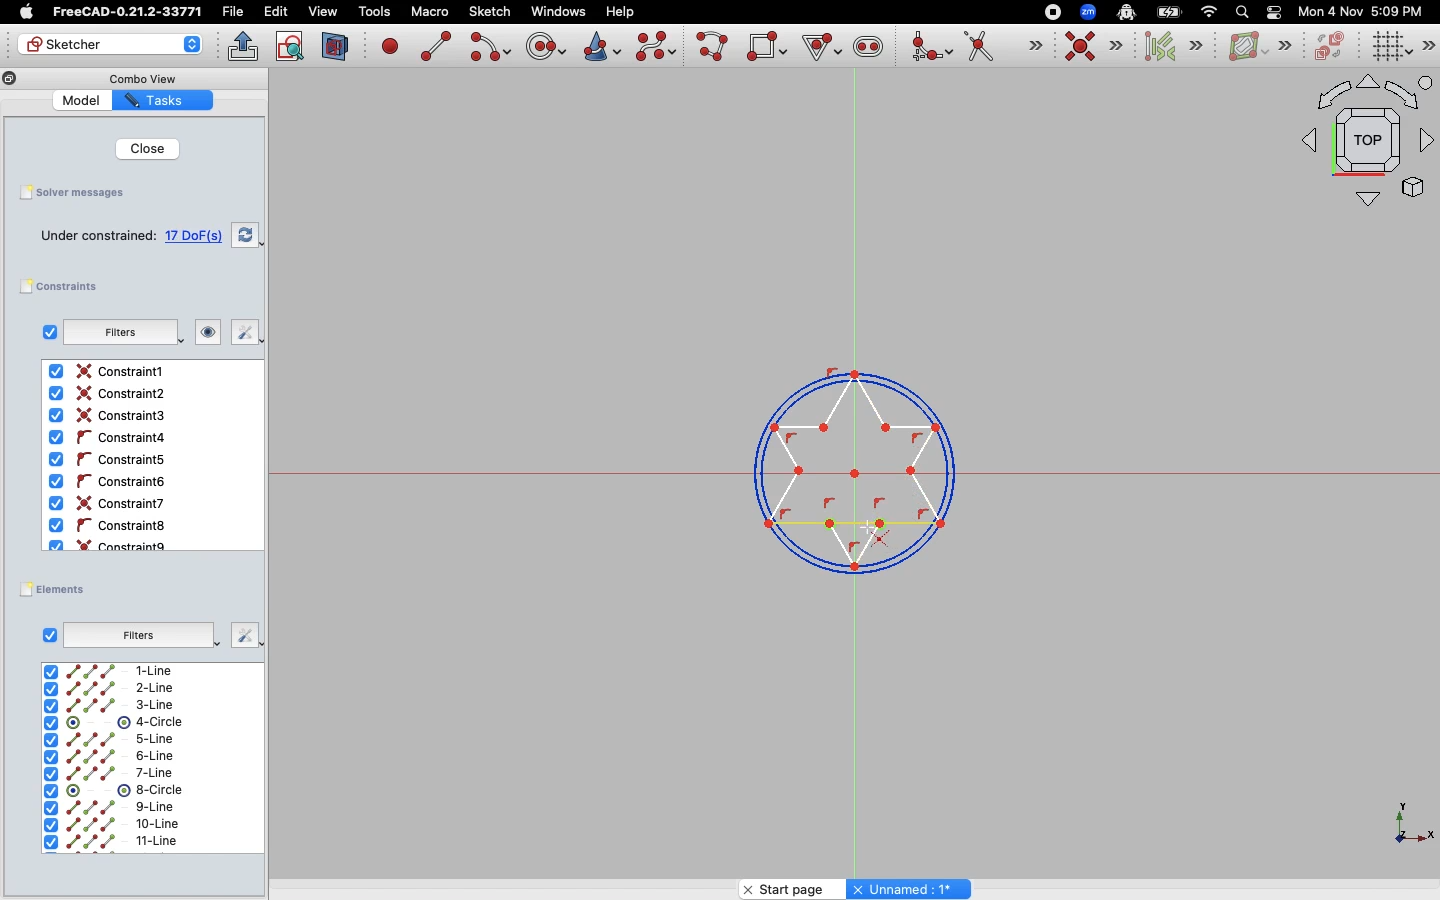 This screenshot has height=900, width=1440. I want to click on Switch virtual space, so click(1332, 47).